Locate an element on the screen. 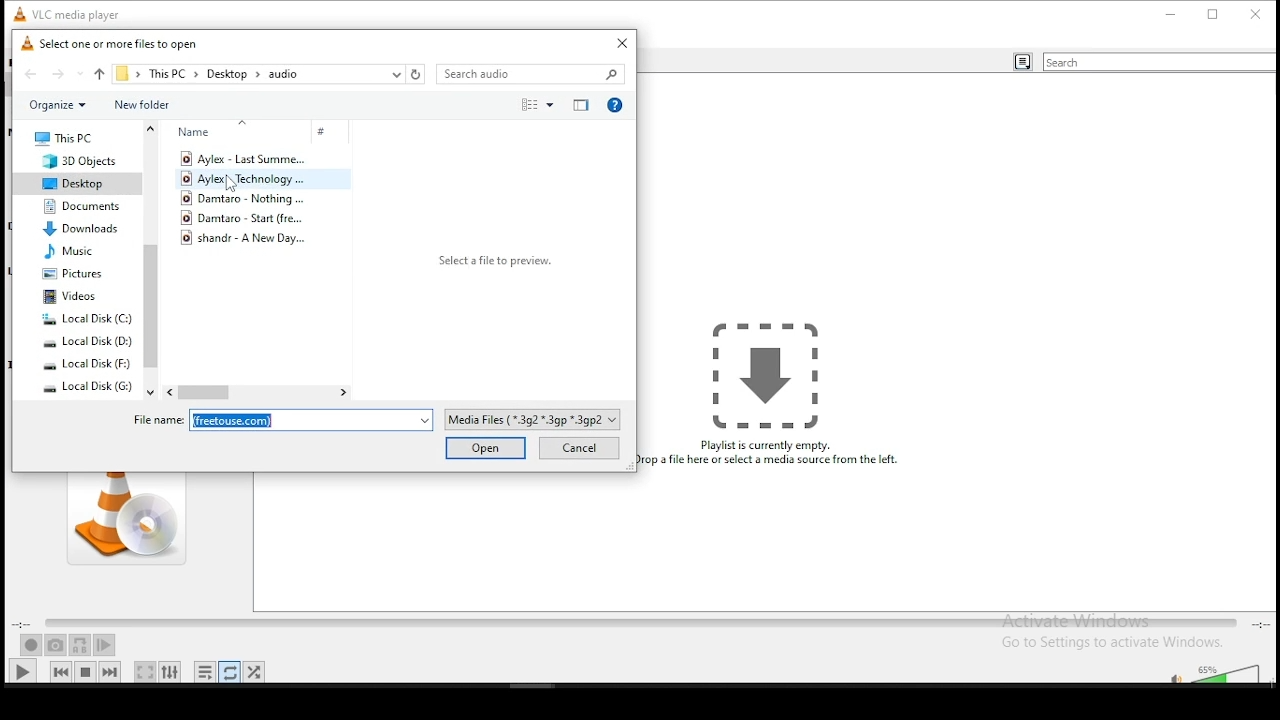  Play list is currently empty. Drop a file here or select a media source from left is located at coordinates (774, 395).